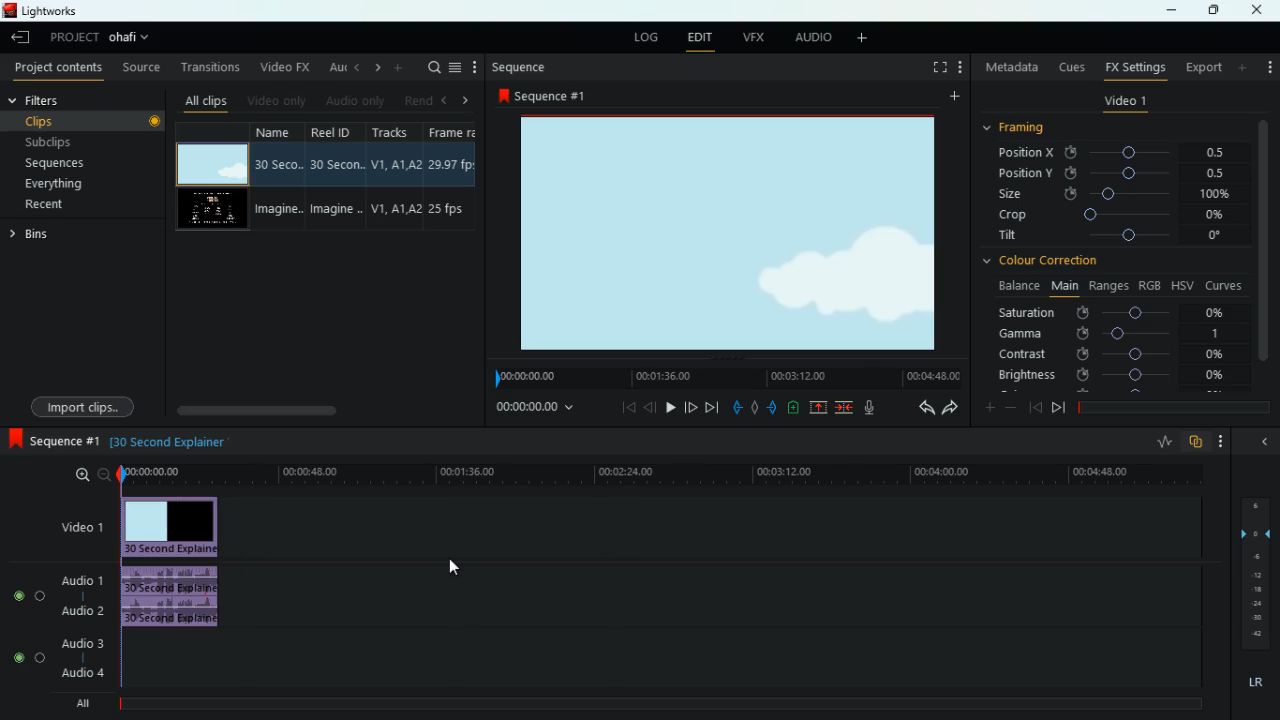  Describe the element at coordinates (24, 658) in the screenshot. I see `Audio` at that location.